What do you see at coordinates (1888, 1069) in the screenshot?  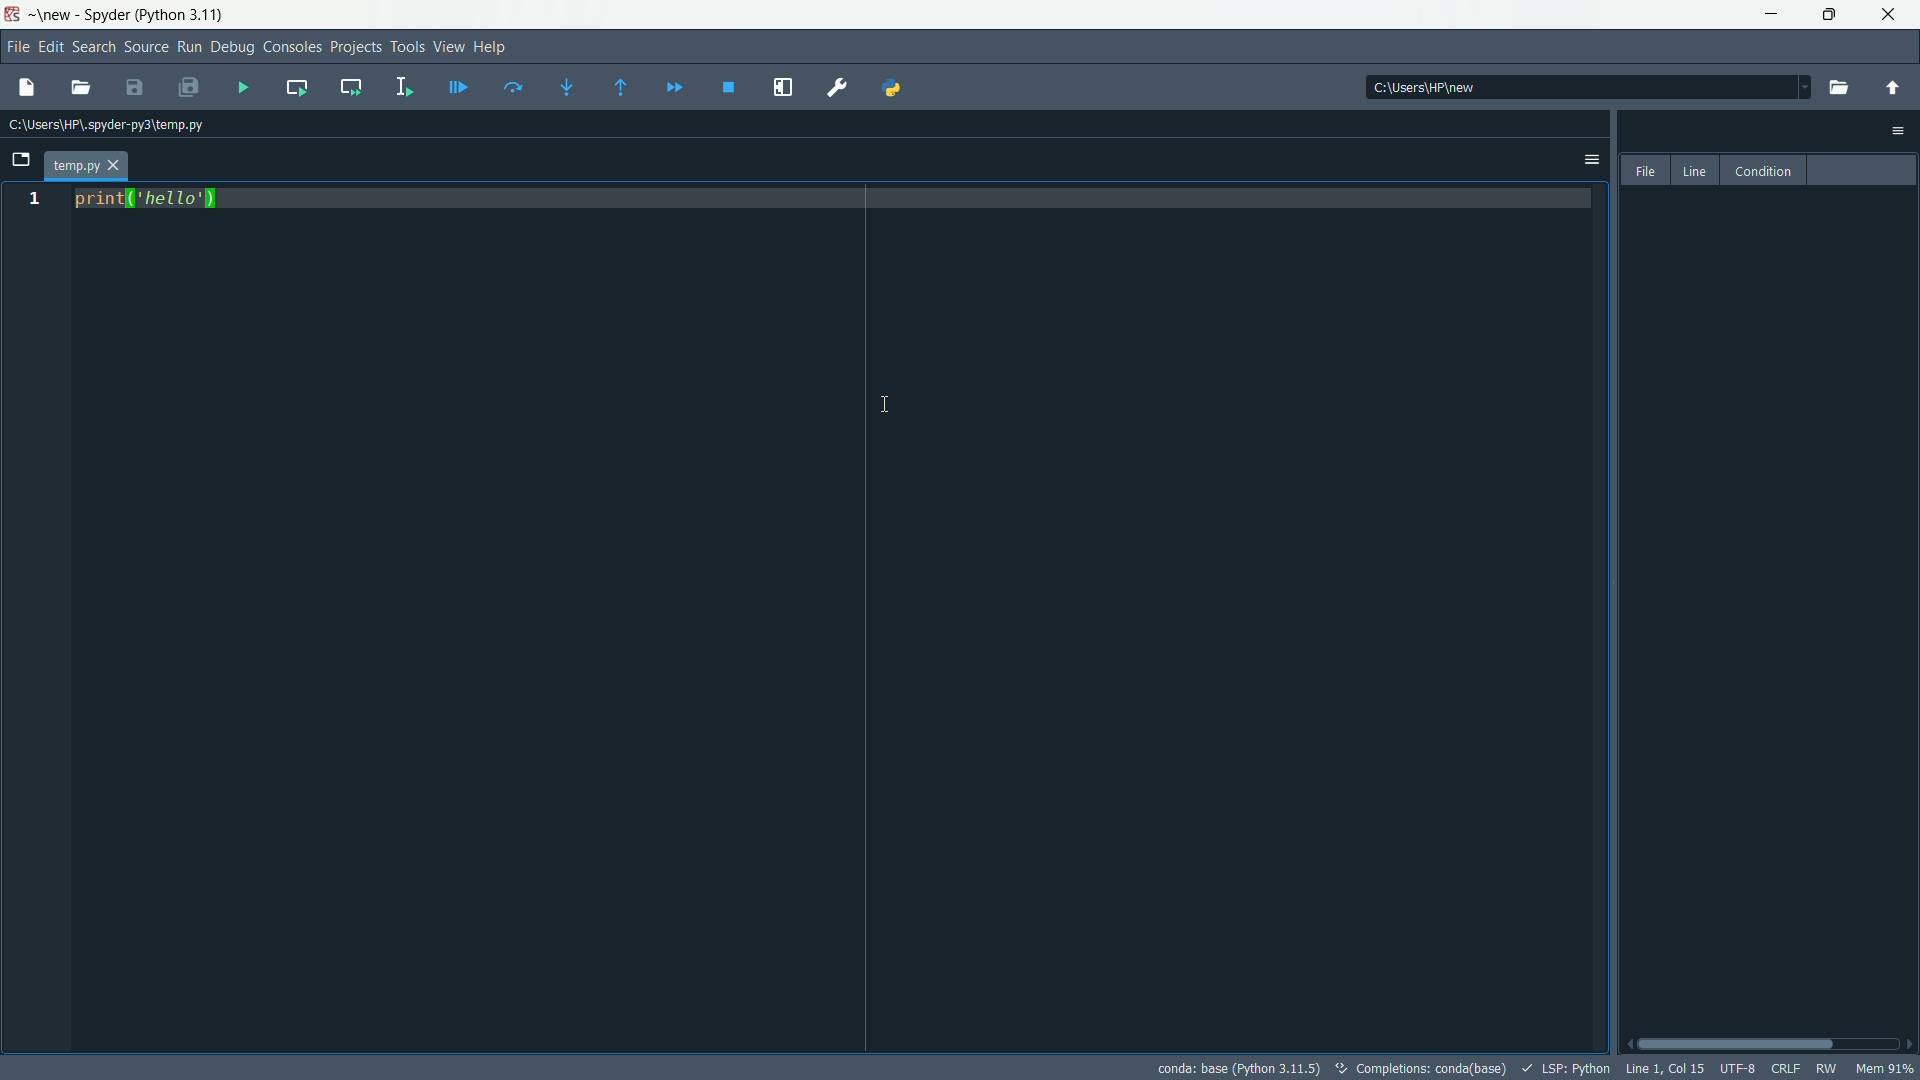 I see `mem 90%` at bounding box center [1888, 1069].